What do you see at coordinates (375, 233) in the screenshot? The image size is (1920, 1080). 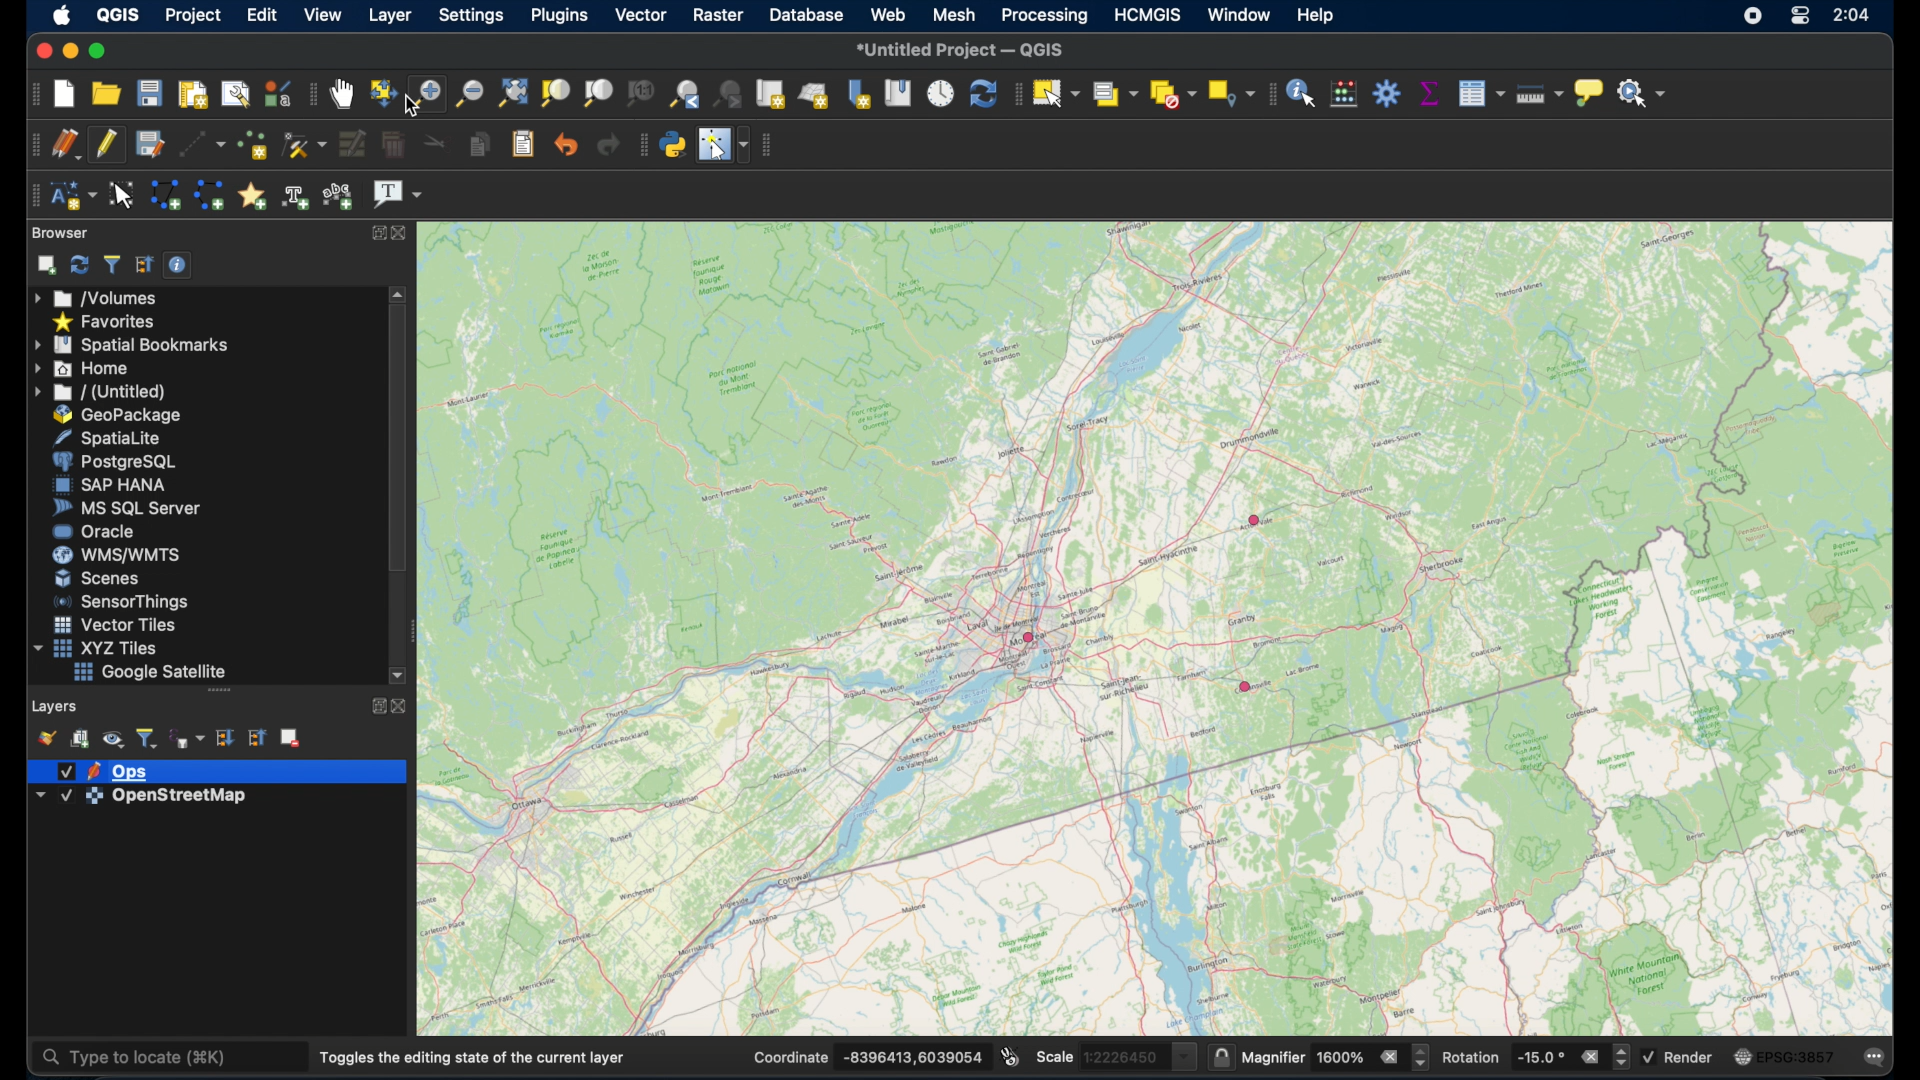 I see `expand` at bounding box center [375, 233].